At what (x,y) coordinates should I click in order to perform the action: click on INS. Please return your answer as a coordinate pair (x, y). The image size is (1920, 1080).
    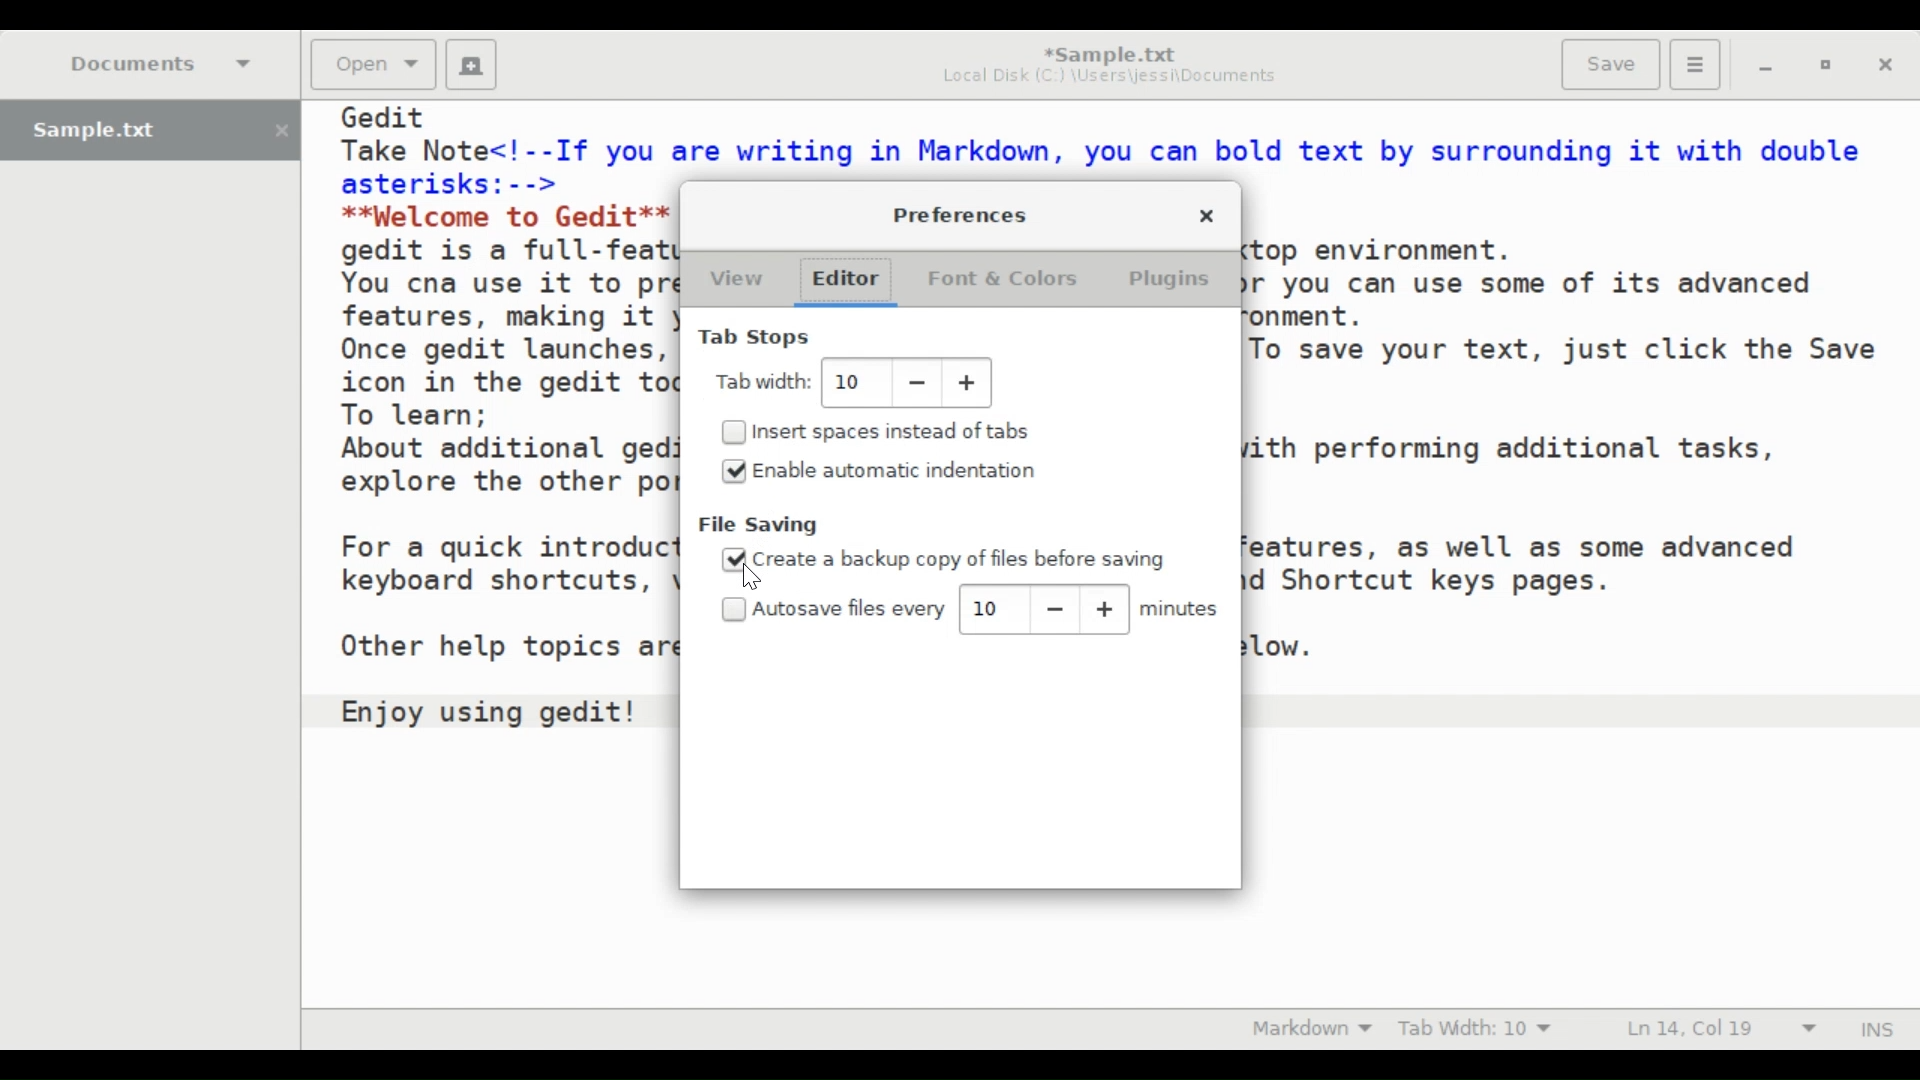
    Looking at the image, I should click on (1875, 1027).